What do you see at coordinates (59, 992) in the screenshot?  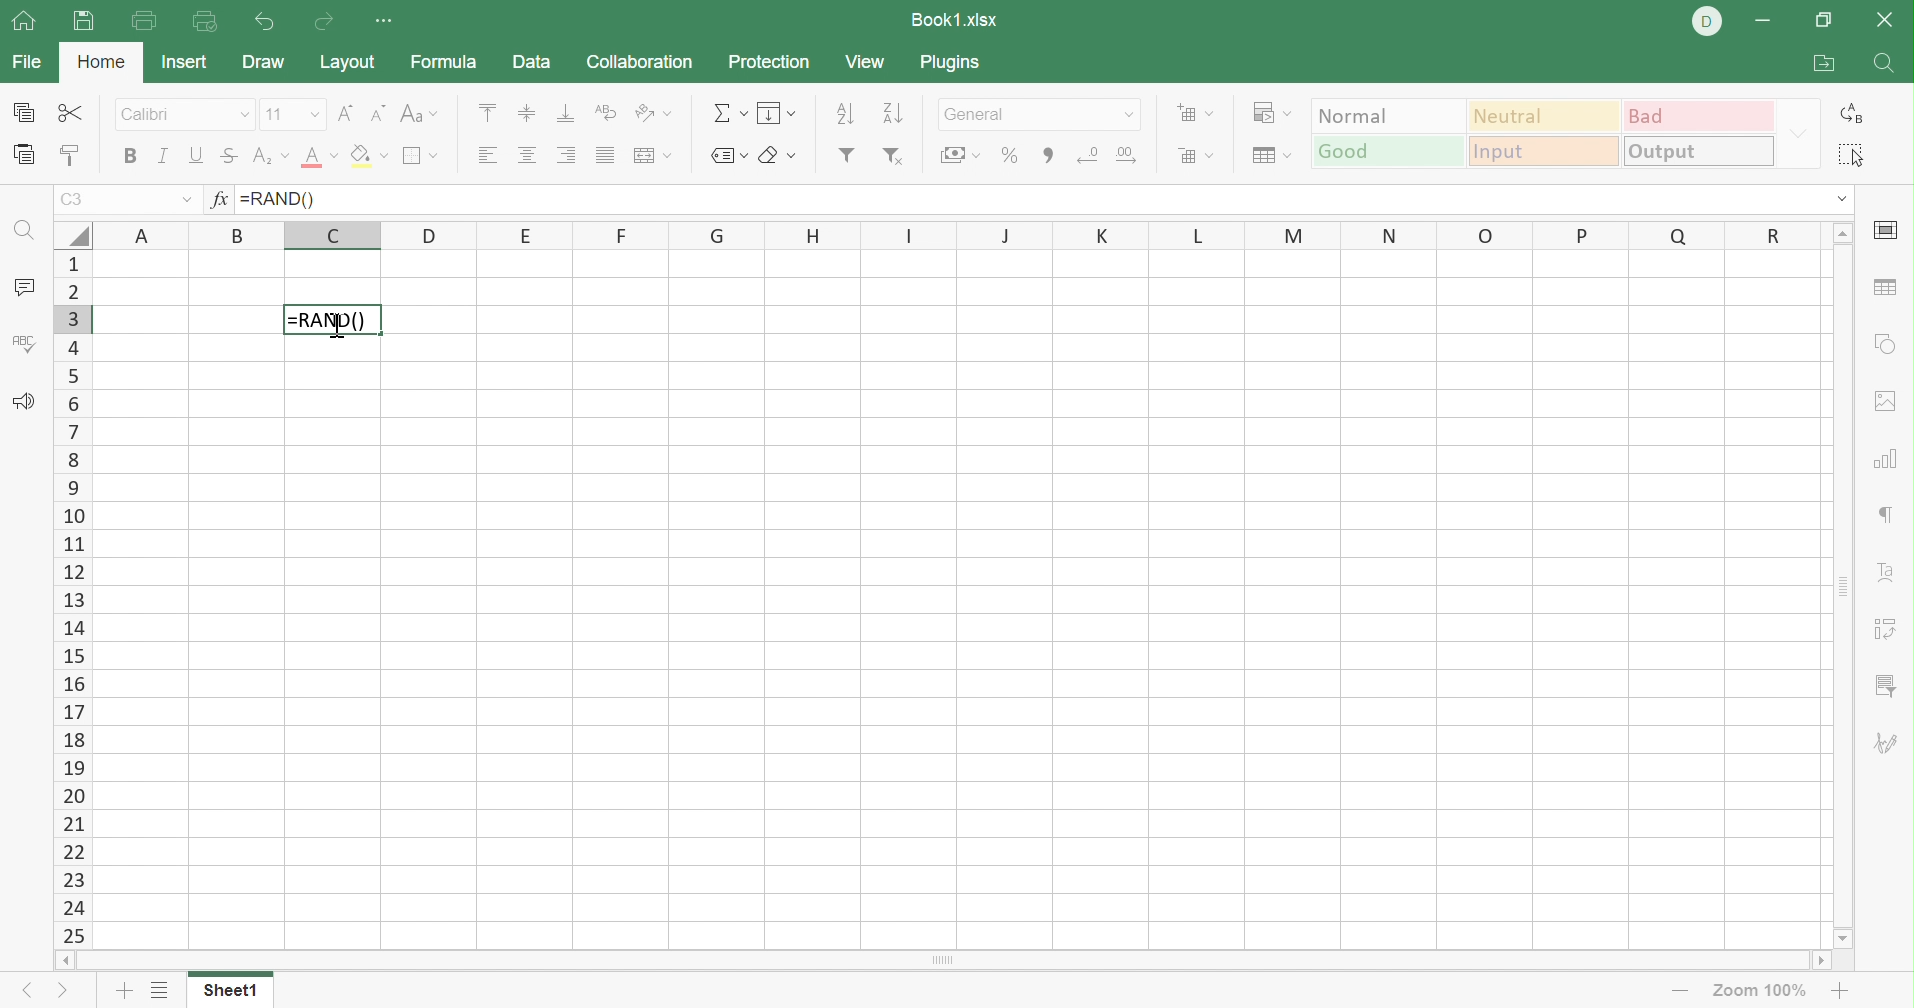 I see `Next` at bounding box center [59, 992].